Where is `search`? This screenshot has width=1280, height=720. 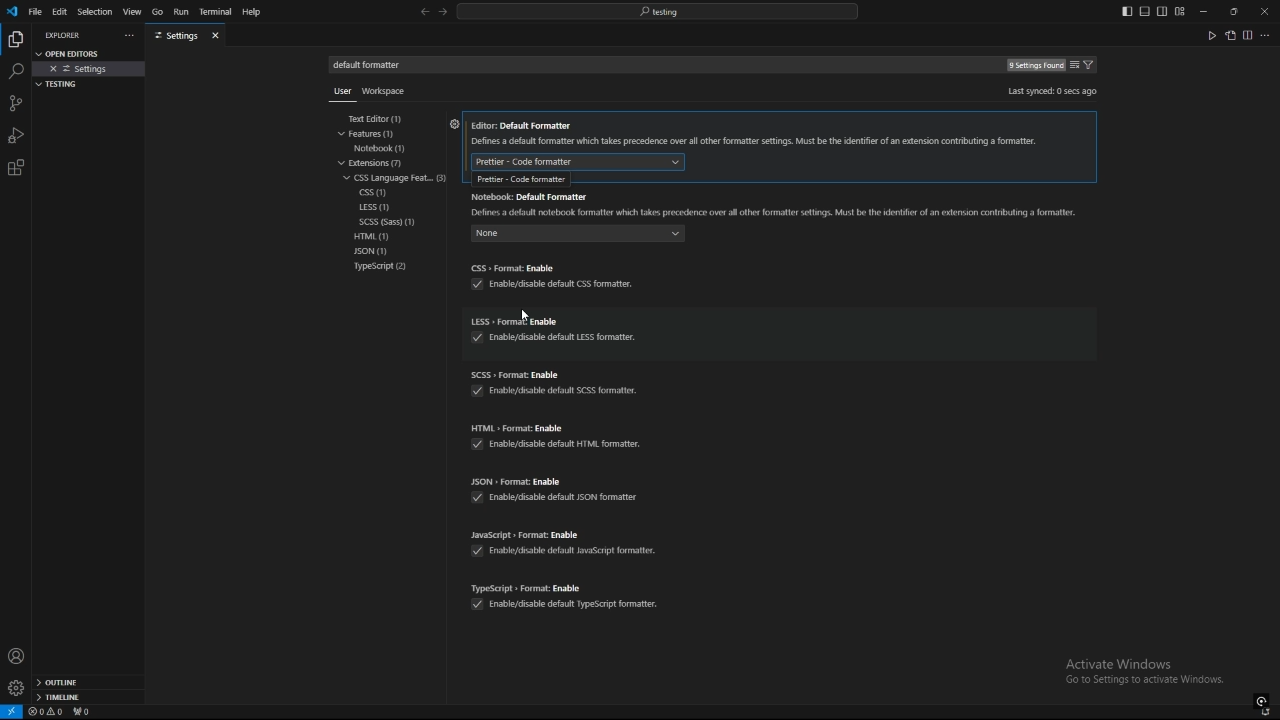
search is located at coordinates (15, 72).